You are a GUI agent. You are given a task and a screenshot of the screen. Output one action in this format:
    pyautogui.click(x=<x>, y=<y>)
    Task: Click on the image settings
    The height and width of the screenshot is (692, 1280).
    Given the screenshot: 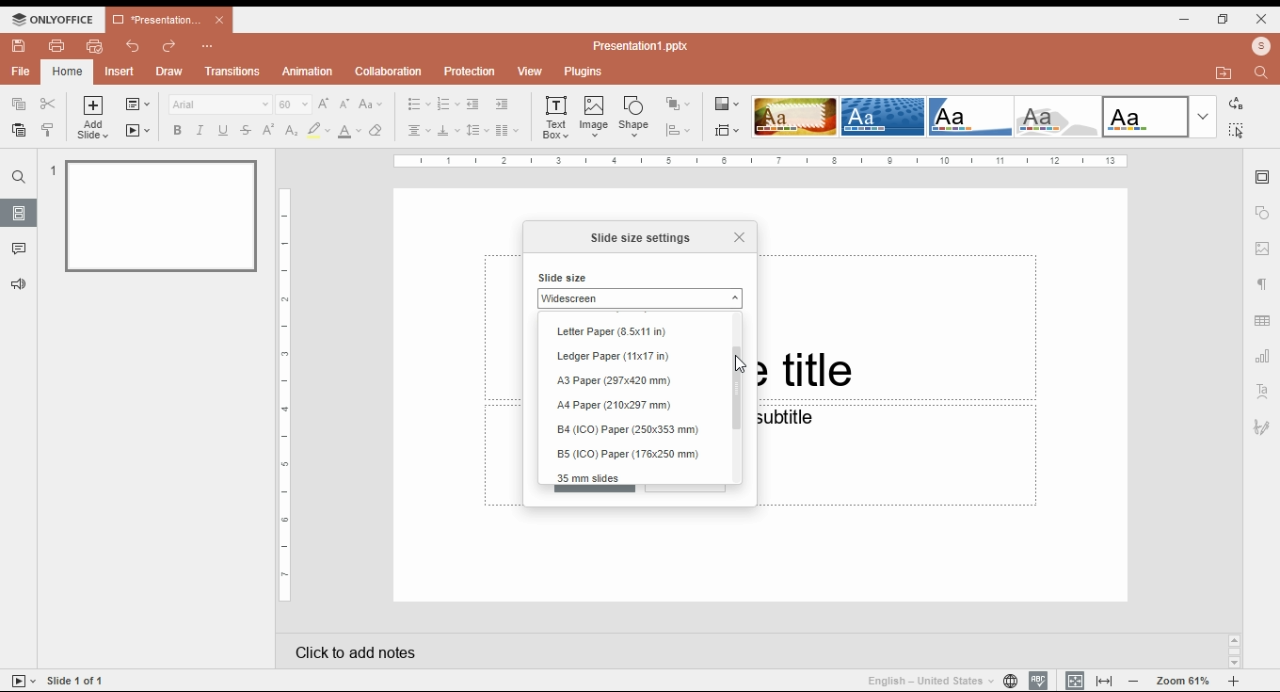 What is the action you would take?
    pyautogui.click(x=1263, y=250)
    